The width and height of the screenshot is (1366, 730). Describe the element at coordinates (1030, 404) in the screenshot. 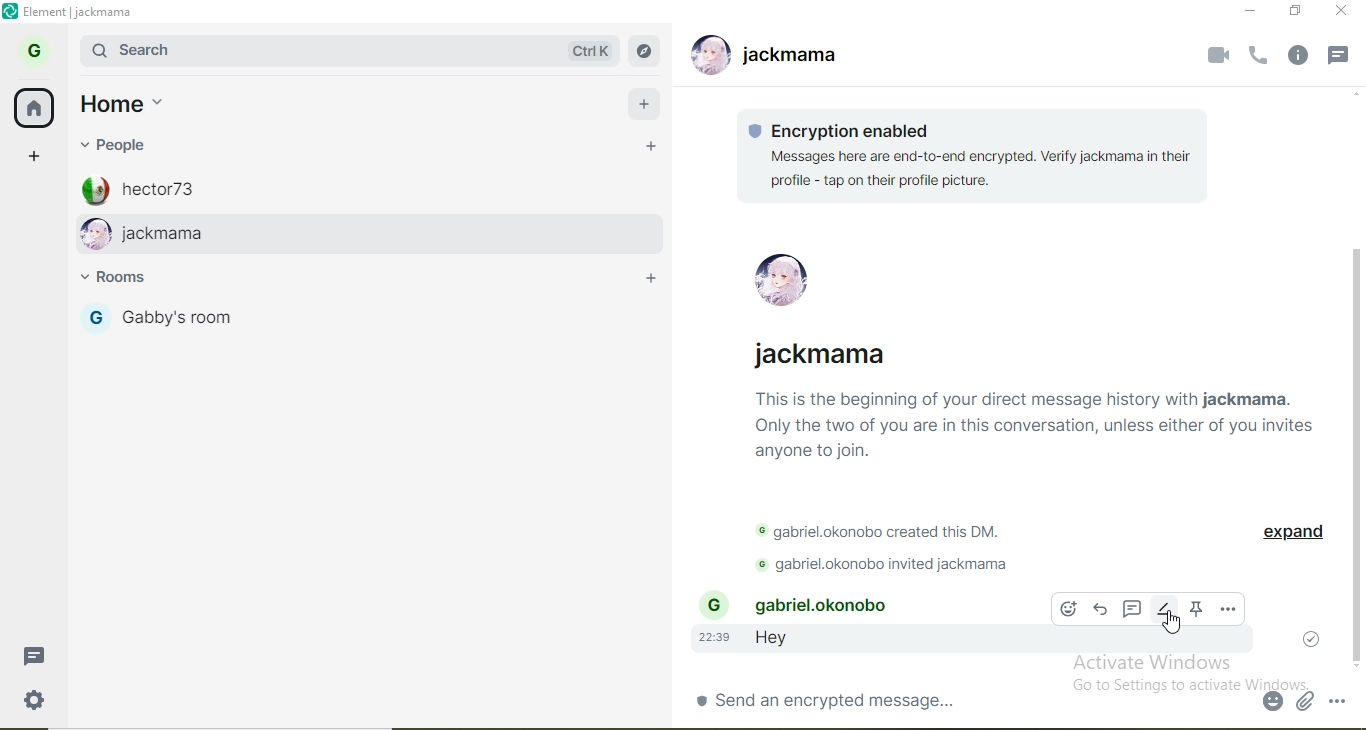

I see `text2` at that location.